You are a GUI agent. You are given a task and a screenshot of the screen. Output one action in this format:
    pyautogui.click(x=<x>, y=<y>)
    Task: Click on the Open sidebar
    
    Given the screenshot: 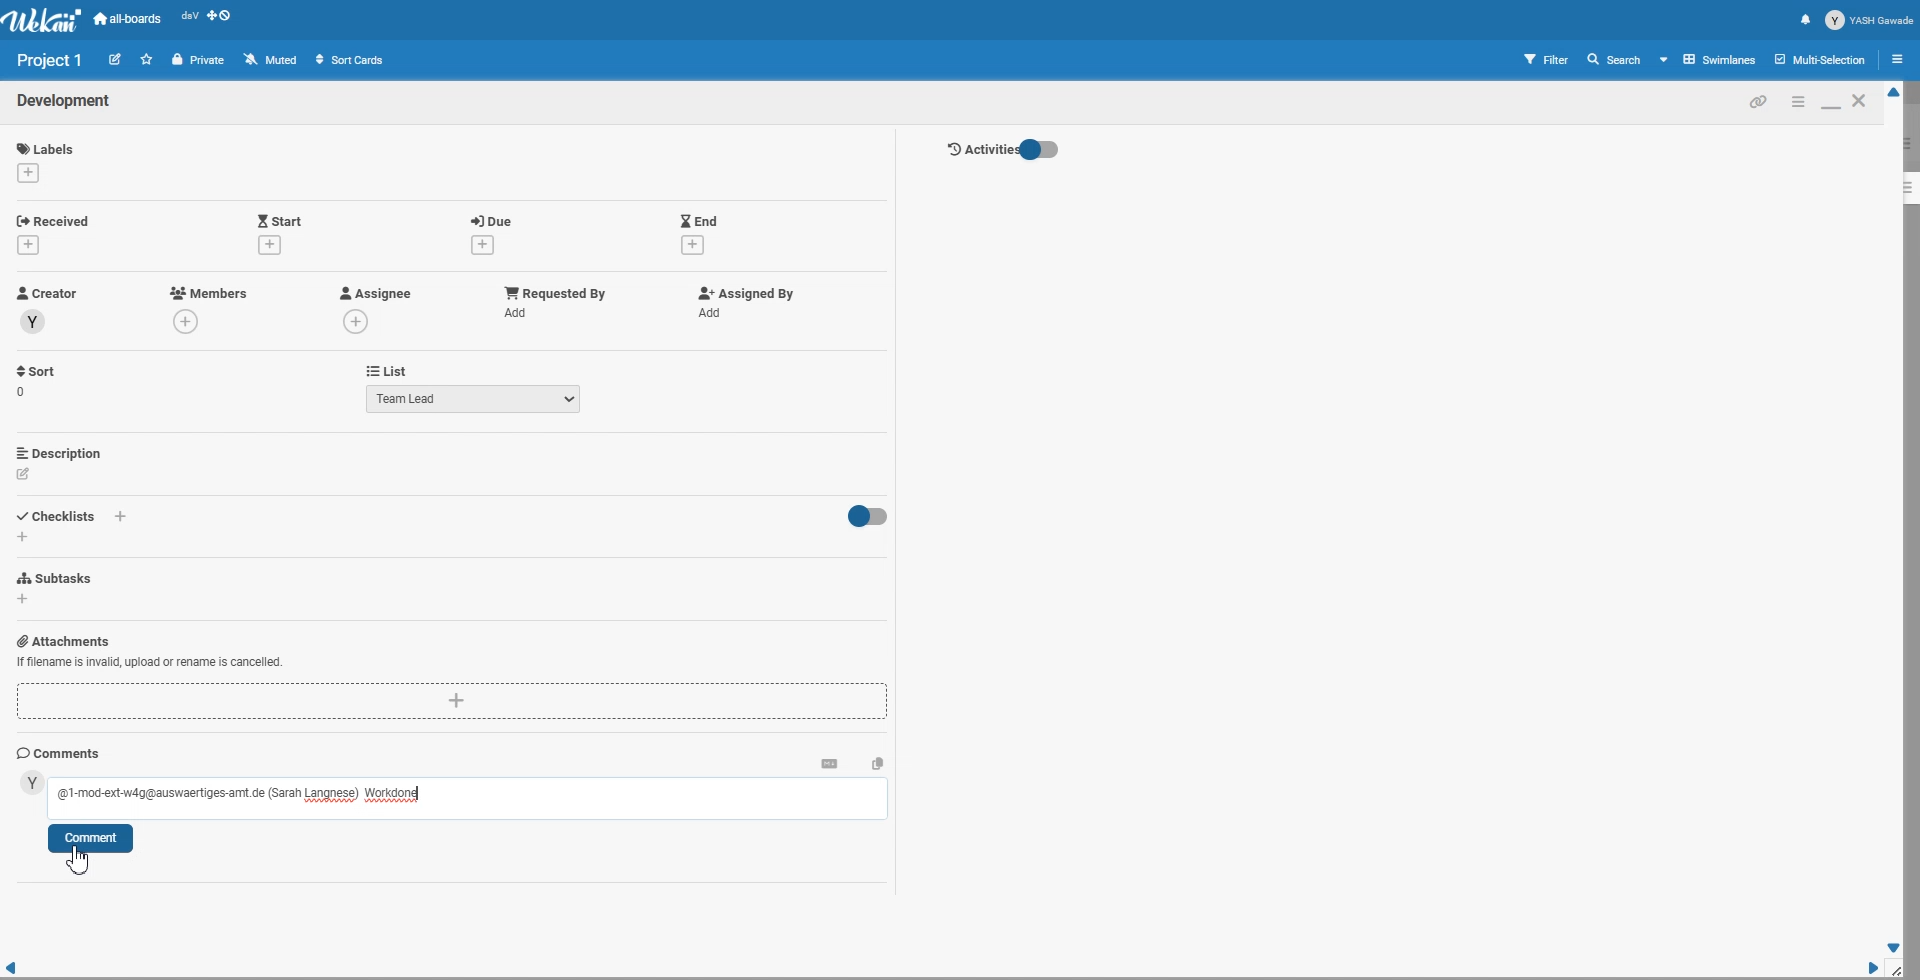 What is the action you would take?
    pyautogui.click(x=1901, y=58)
    